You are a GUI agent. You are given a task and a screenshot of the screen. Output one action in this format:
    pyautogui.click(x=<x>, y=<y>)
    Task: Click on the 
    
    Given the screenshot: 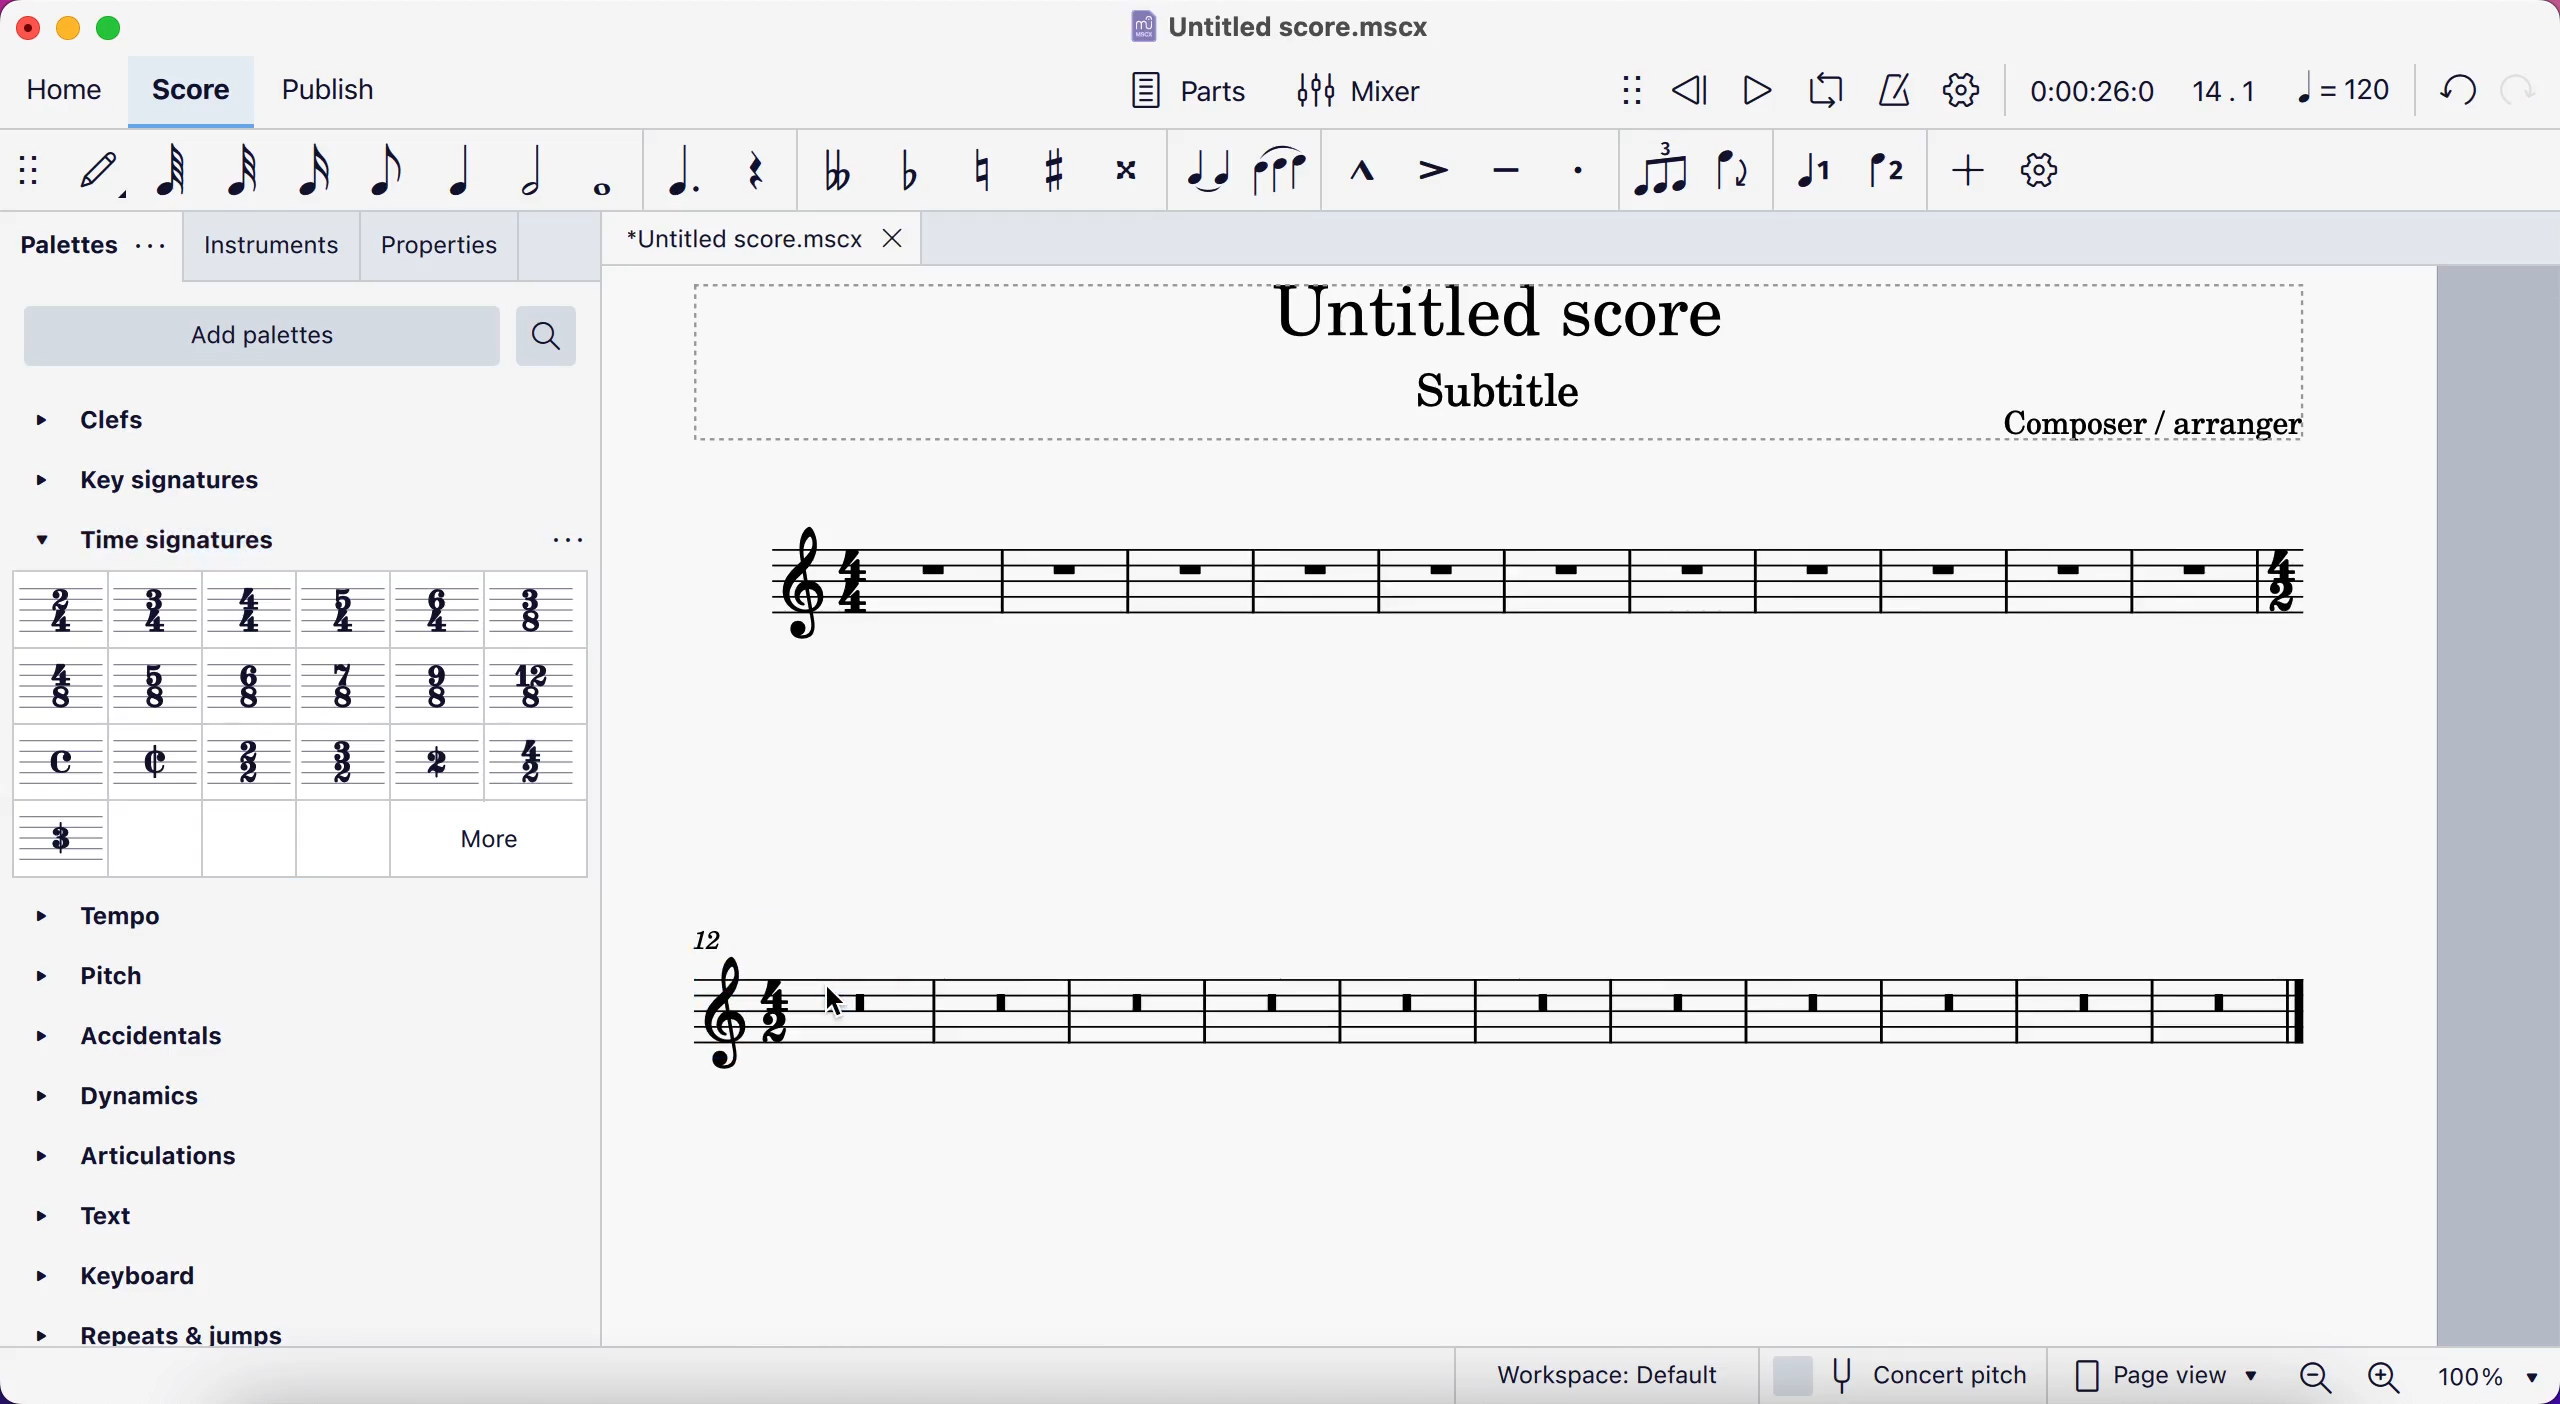 What is the action you would take?
    pyautogui.click(x=538, y=608)
    